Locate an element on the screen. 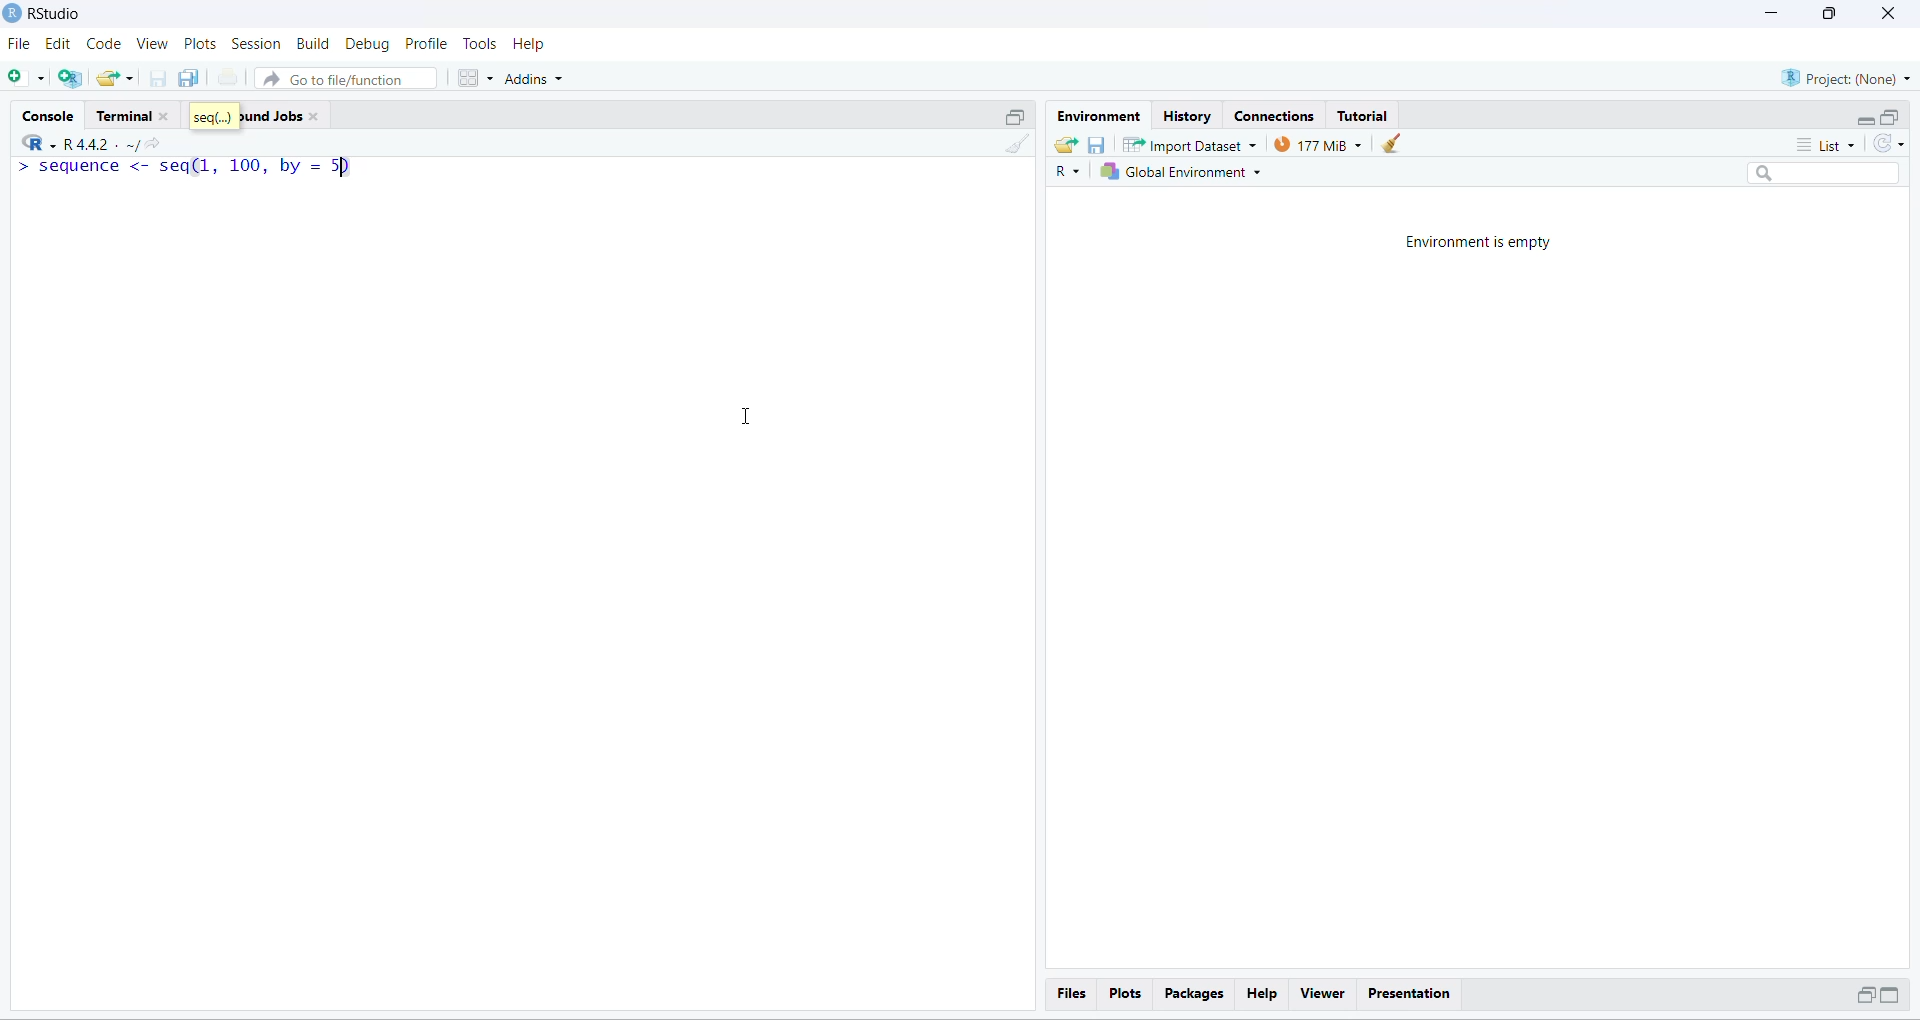 This screenshot has height=1020, width=1920. plots is located at coordinates (1126, 994).